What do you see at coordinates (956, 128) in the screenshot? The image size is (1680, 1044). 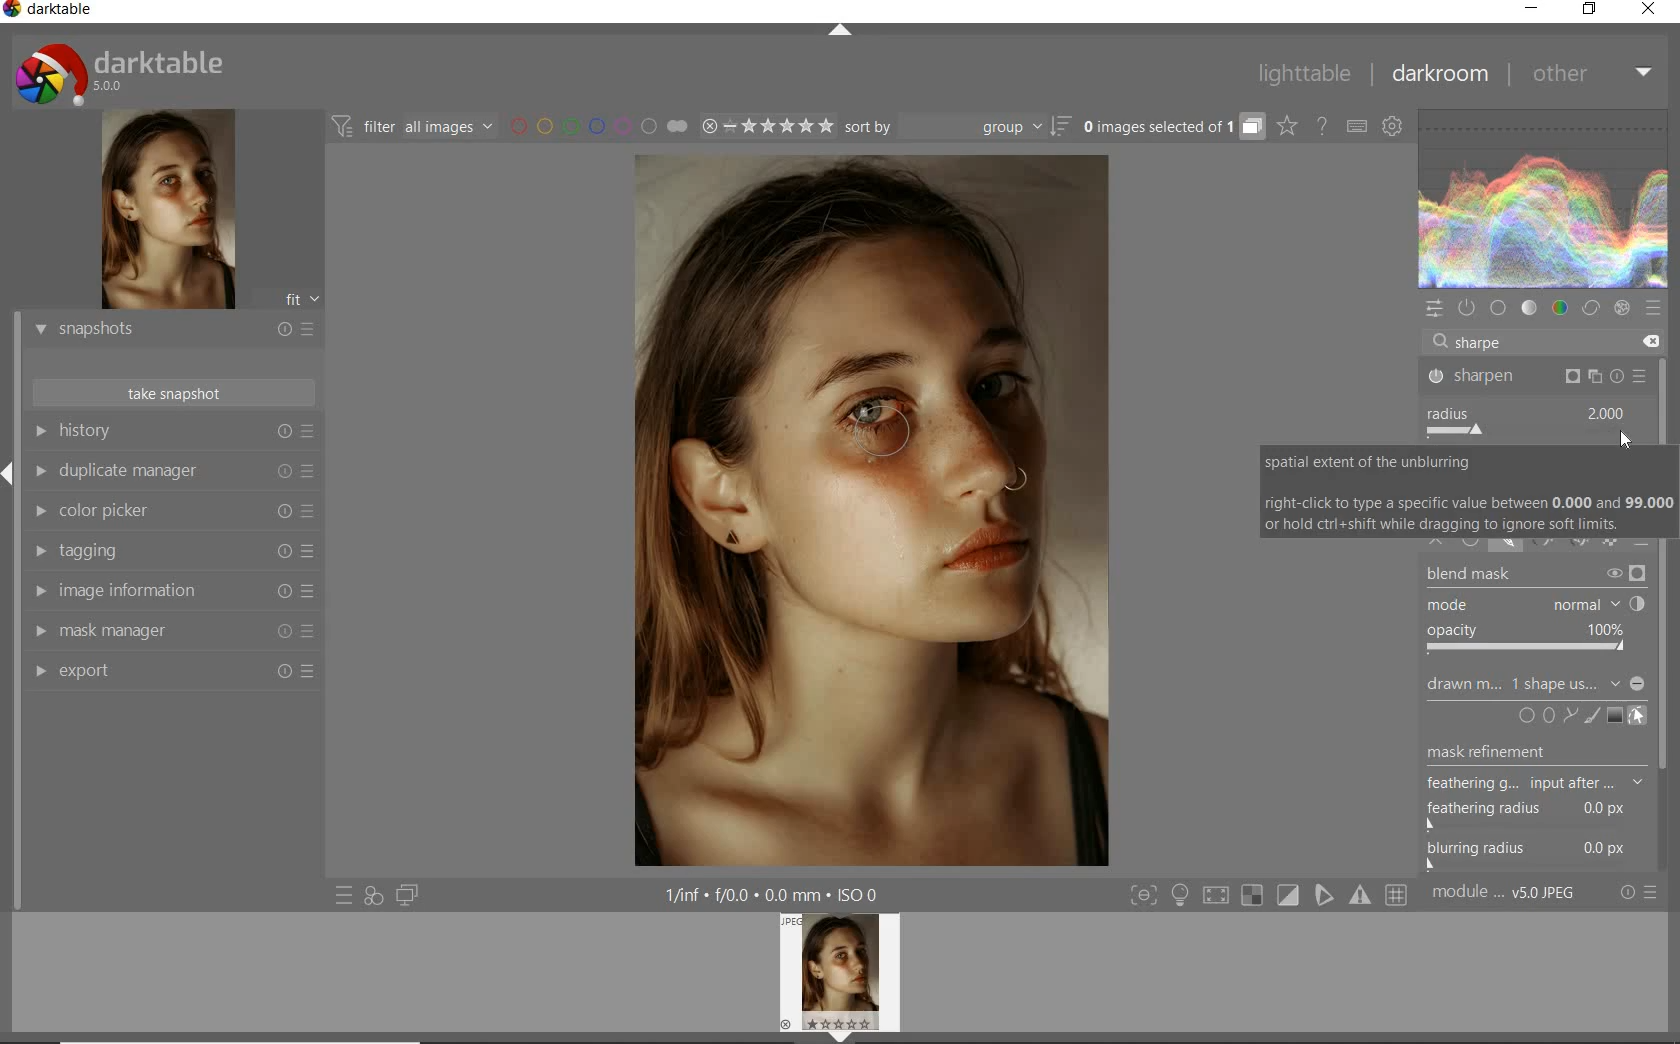 I see `sort` at bounding box center [956, 128].